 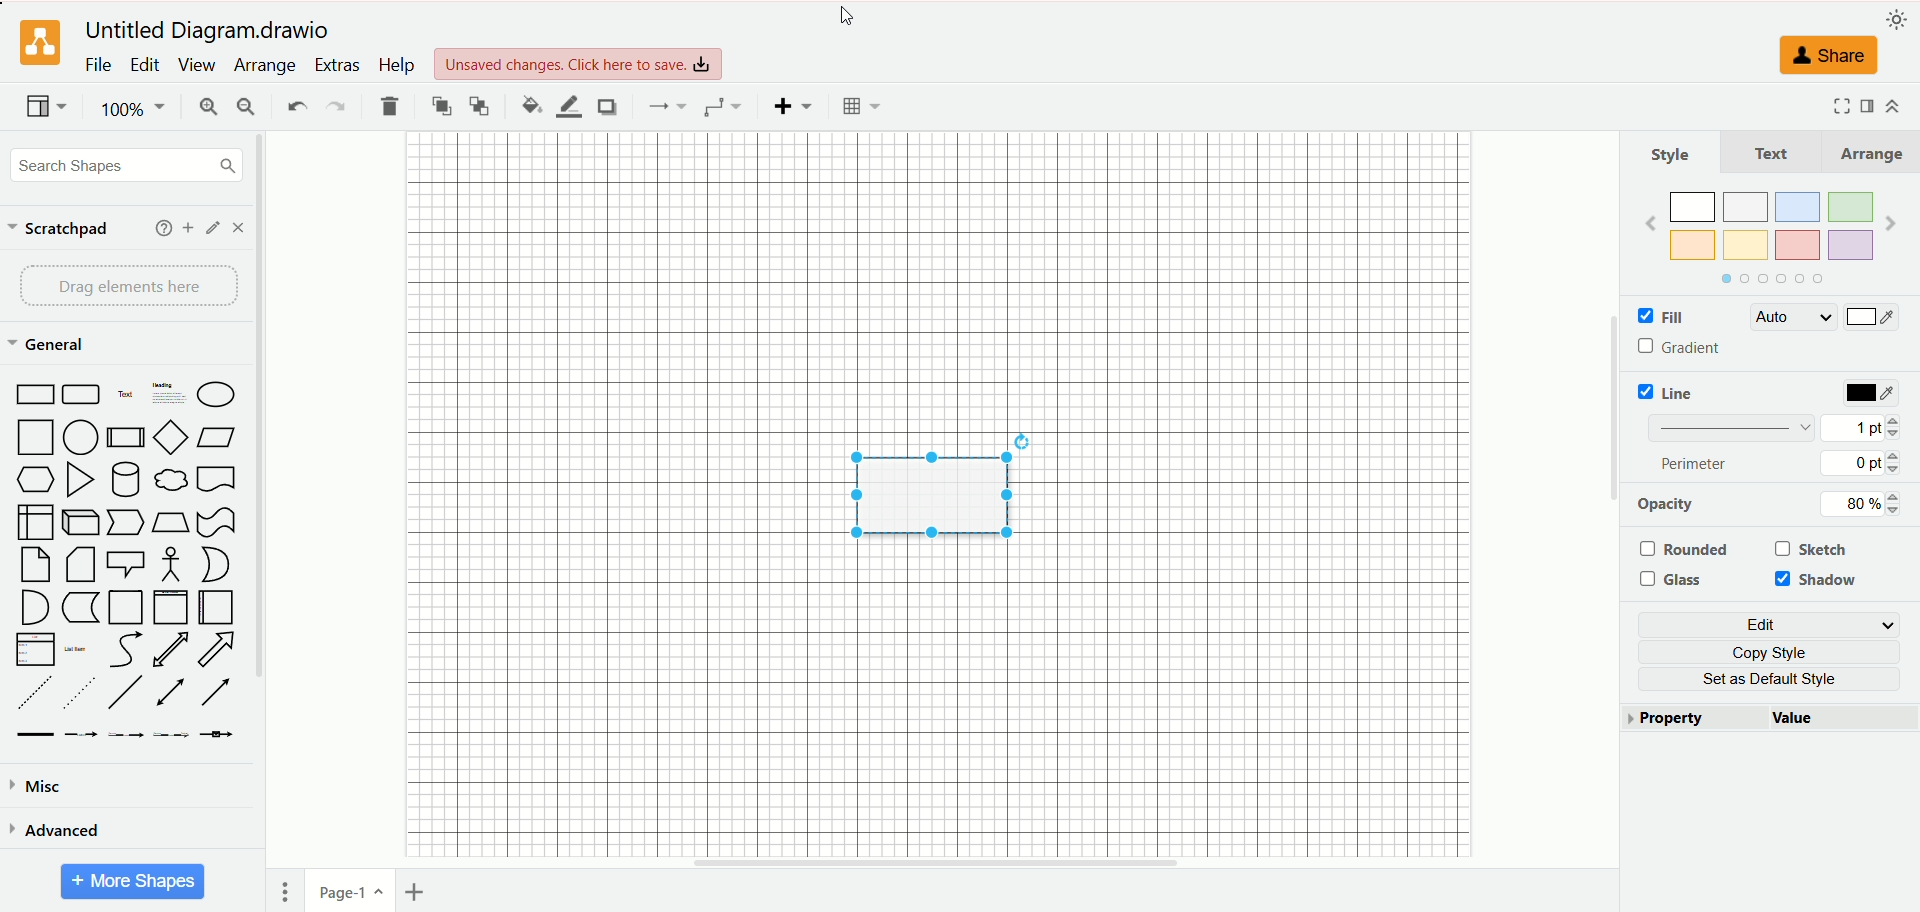 What do you see at coordinates (1891, 226) in the screenshot?
I see `next color options` at bounding box center [1891, 226].